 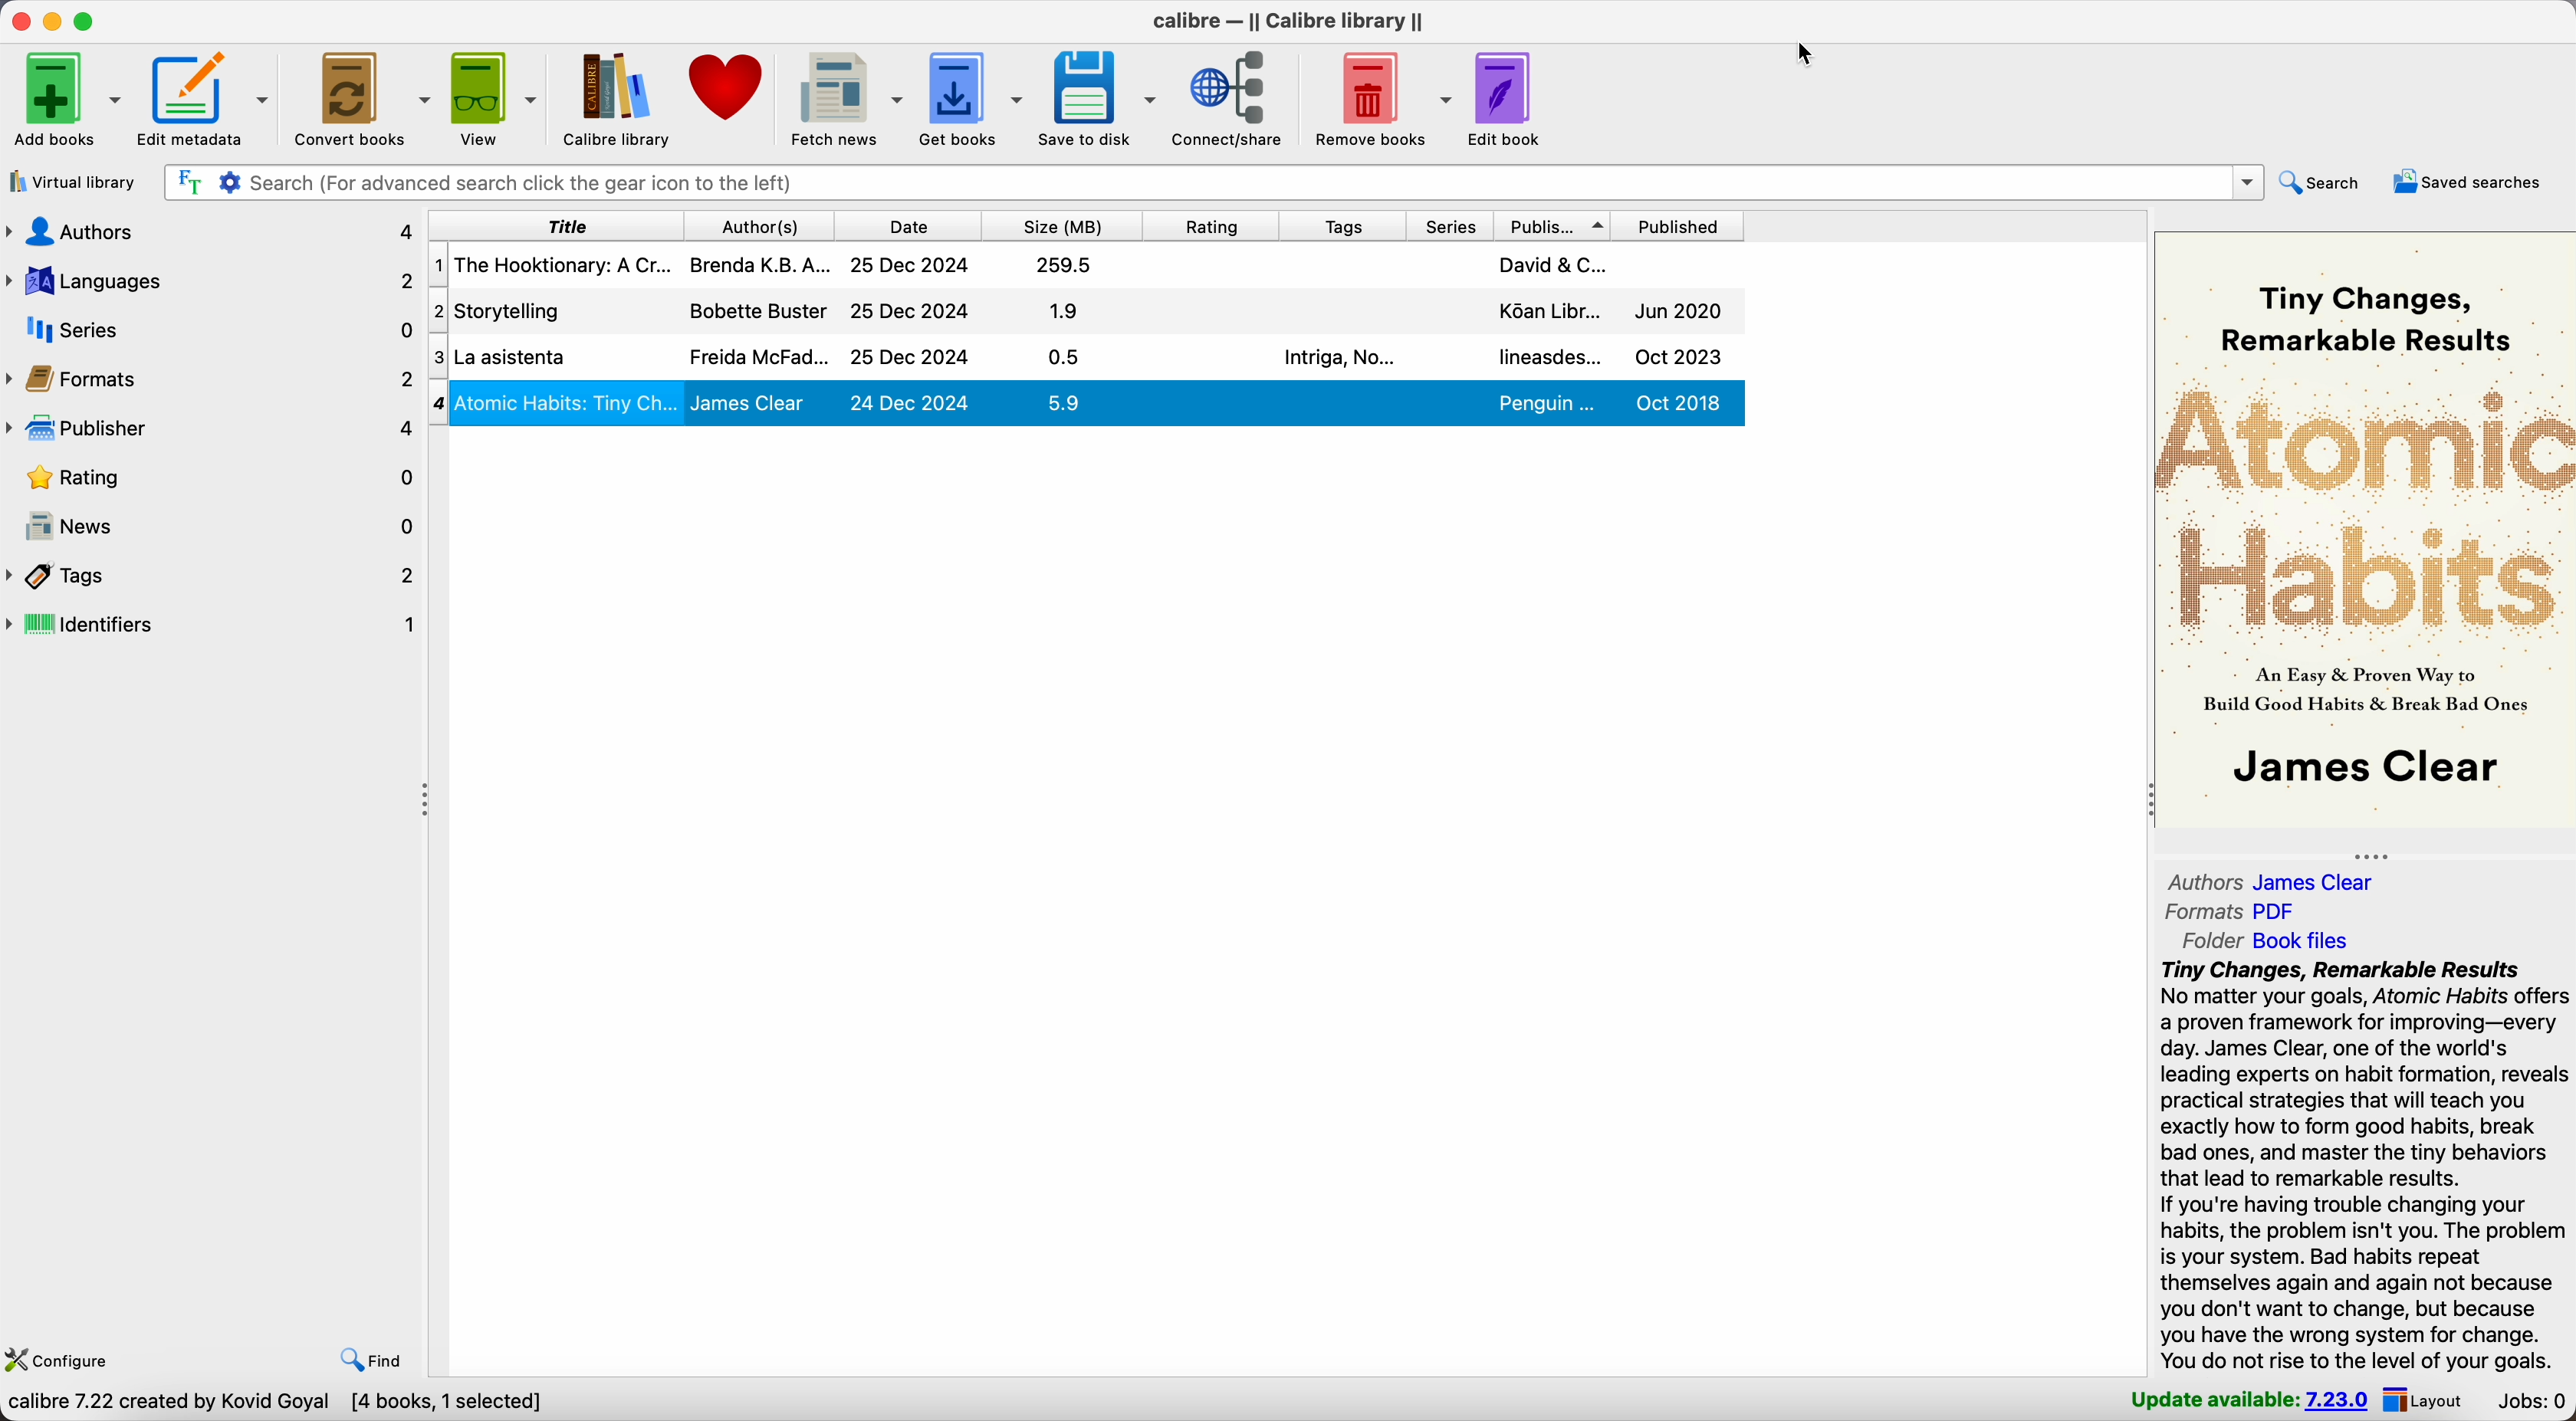 What do you see at coordinates (1378, 96) in the screenshot?
I see `remove books` at bounding box center [1378, 96].